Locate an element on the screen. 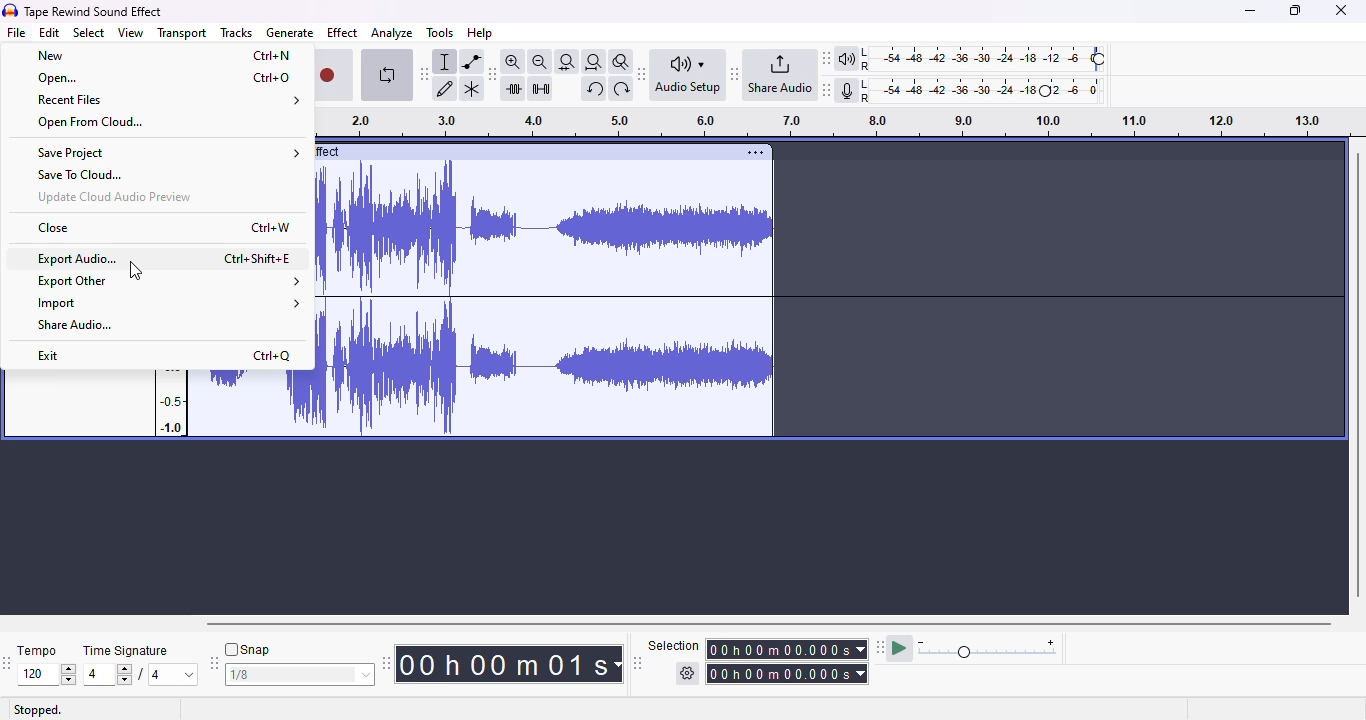 This screenshot has width=1366, height=720. maximize is located at coordinates (1297, 11).